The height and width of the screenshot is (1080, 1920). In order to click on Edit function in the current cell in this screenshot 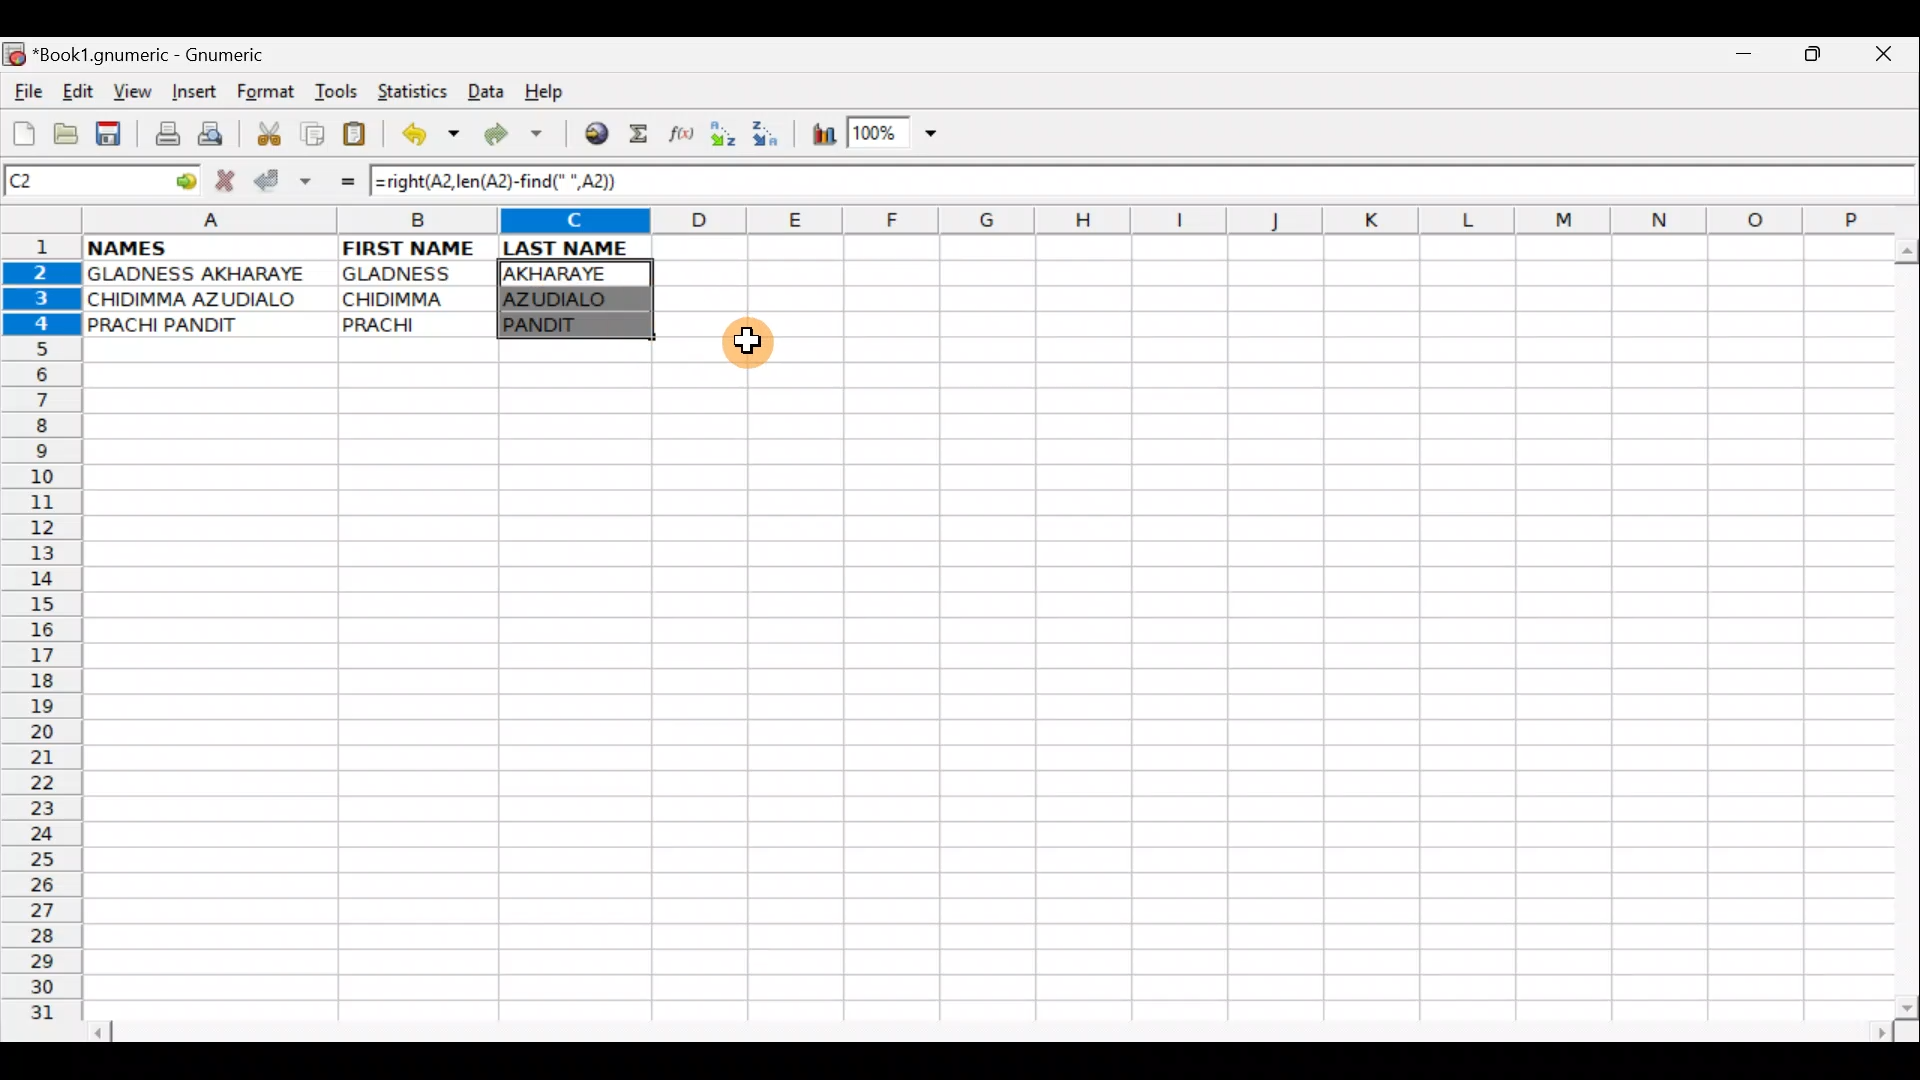, I will do `click(685, 139)`.